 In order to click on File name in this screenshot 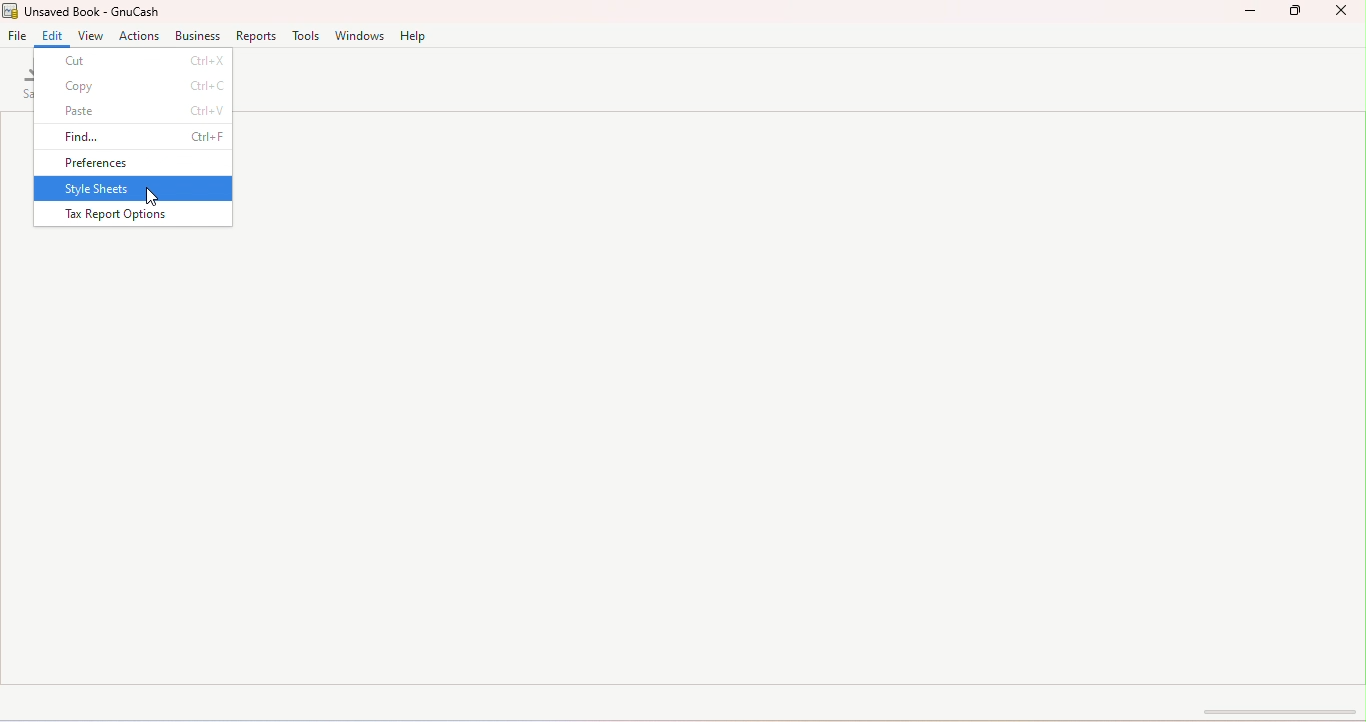, I will do `click(89, 13)`.